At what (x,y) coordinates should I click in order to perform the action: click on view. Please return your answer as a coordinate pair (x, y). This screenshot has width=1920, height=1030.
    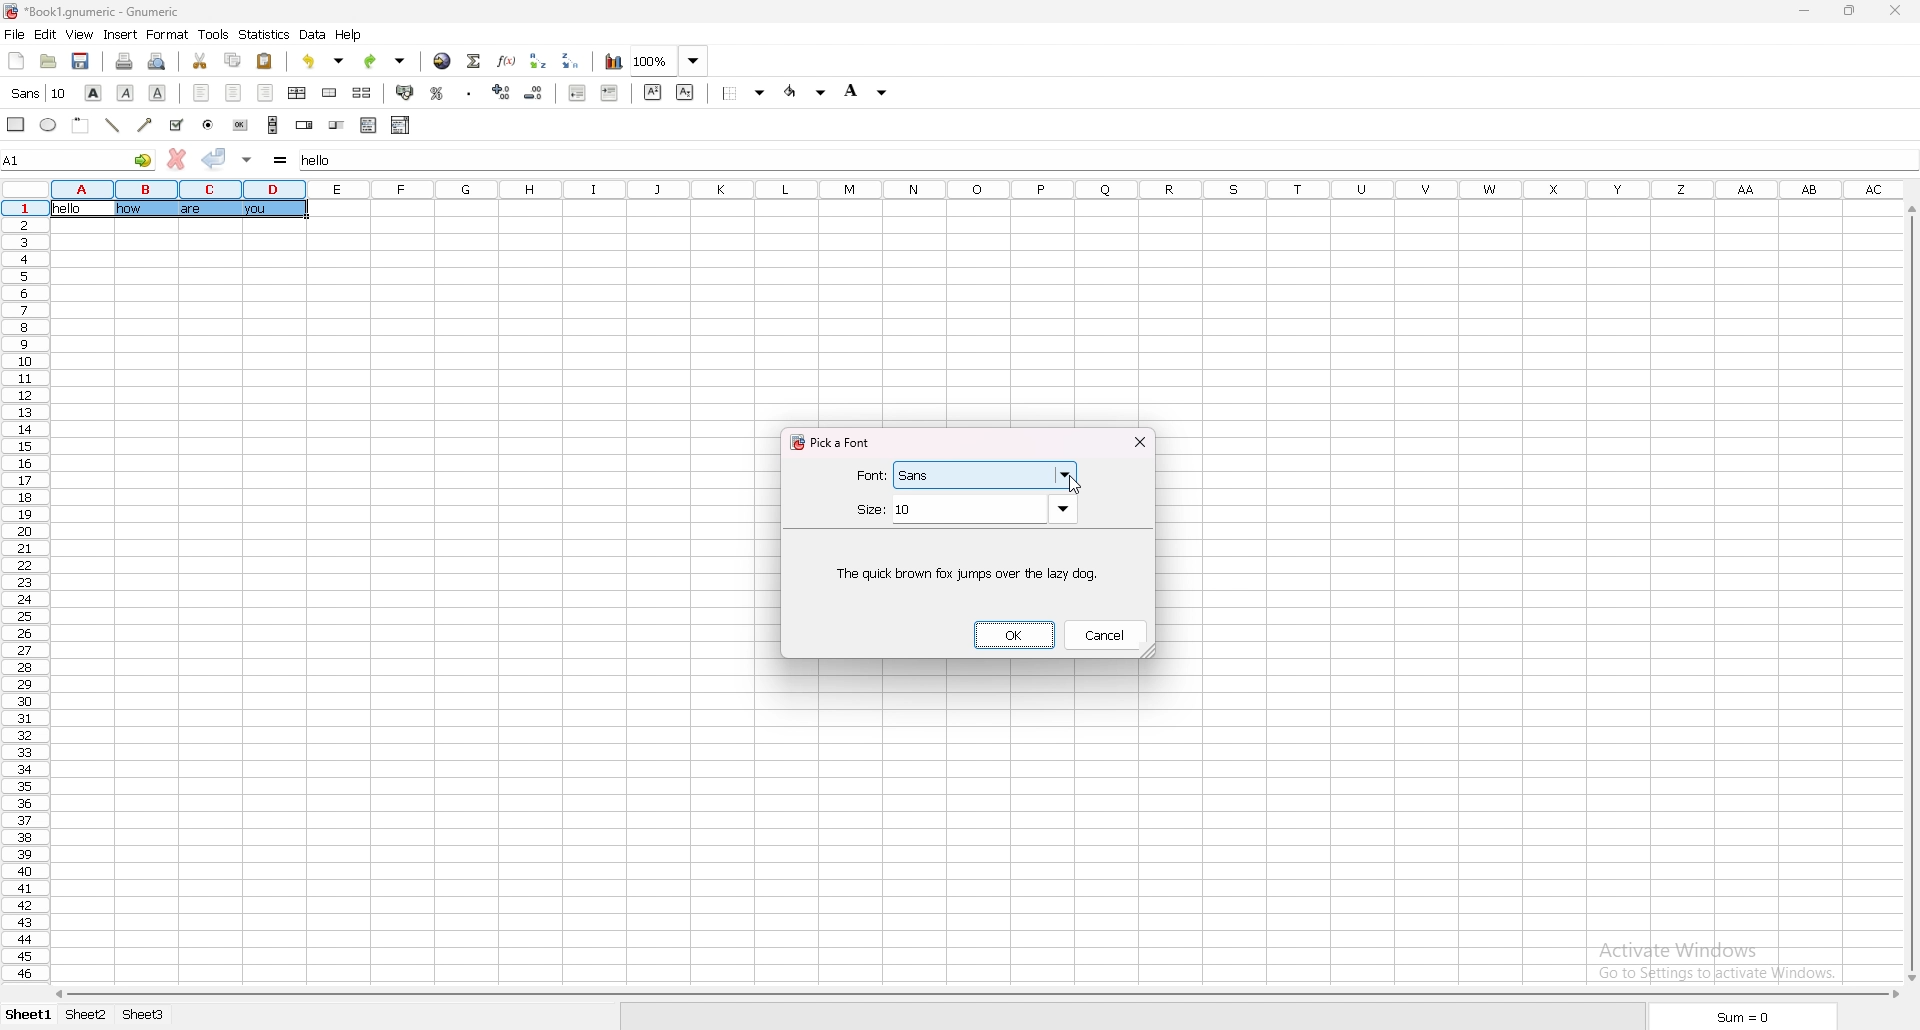
    Looking at the image, I should click on (80, 35).